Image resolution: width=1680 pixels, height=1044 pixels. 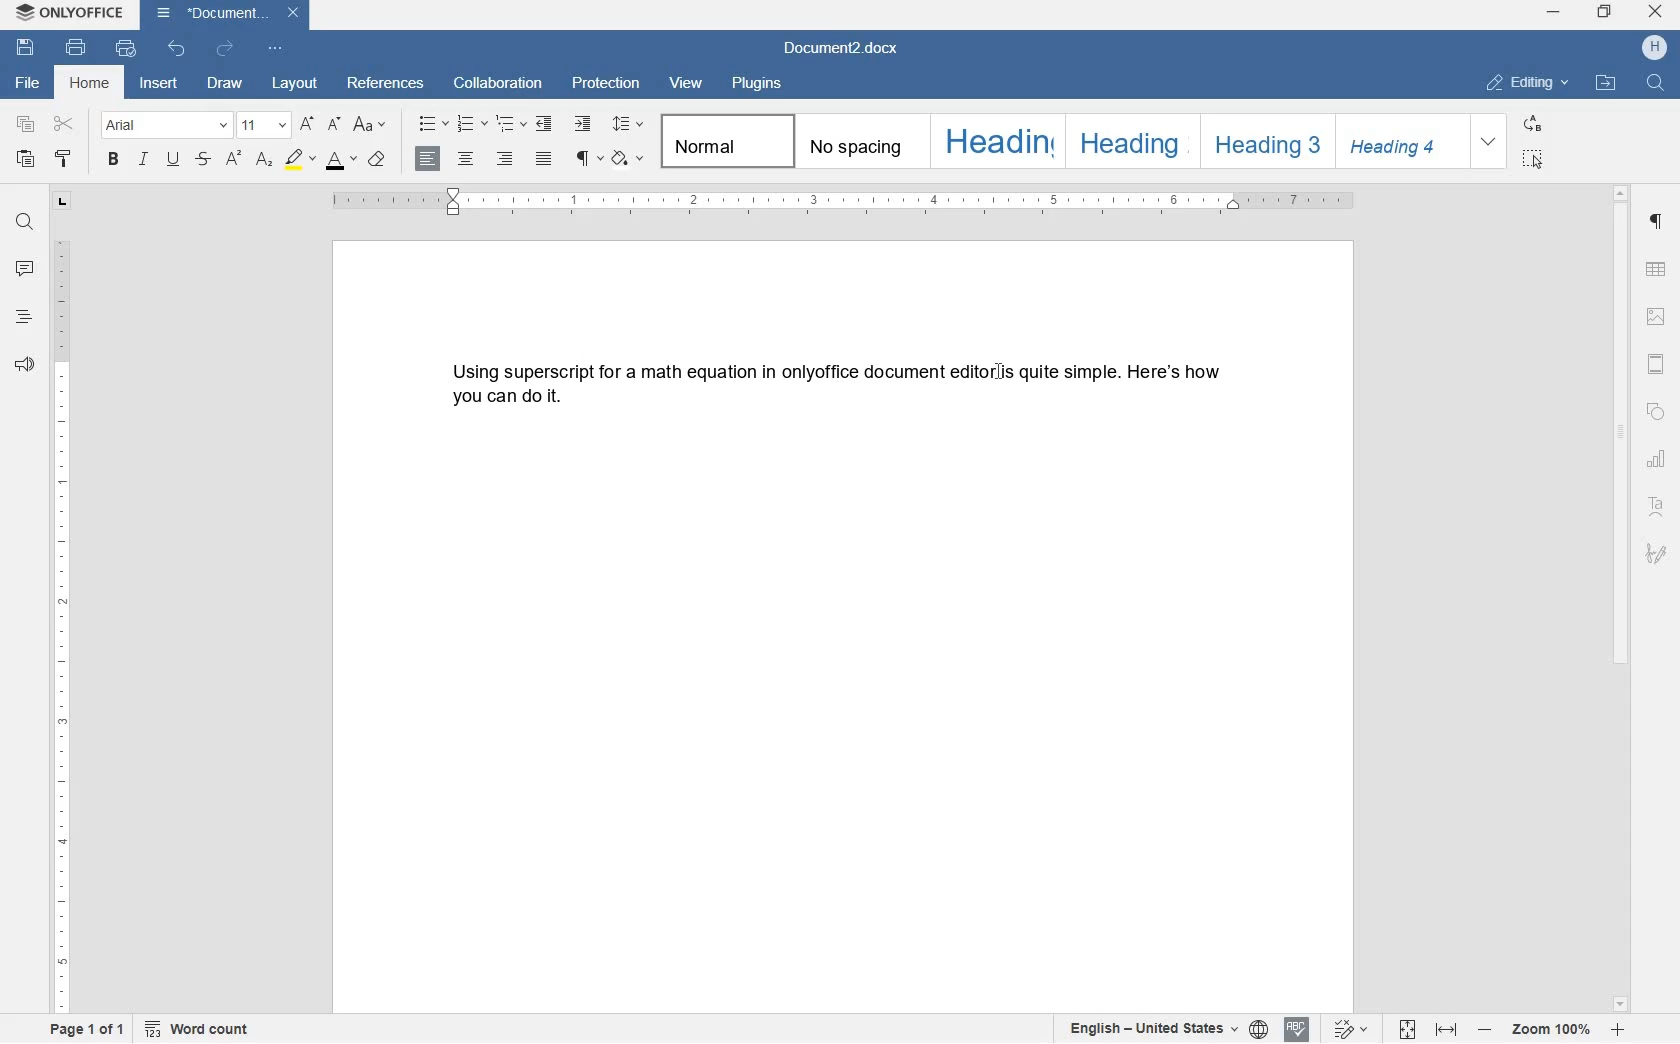 I want to click on paragraph line spacing, so click(x=627, y=123).